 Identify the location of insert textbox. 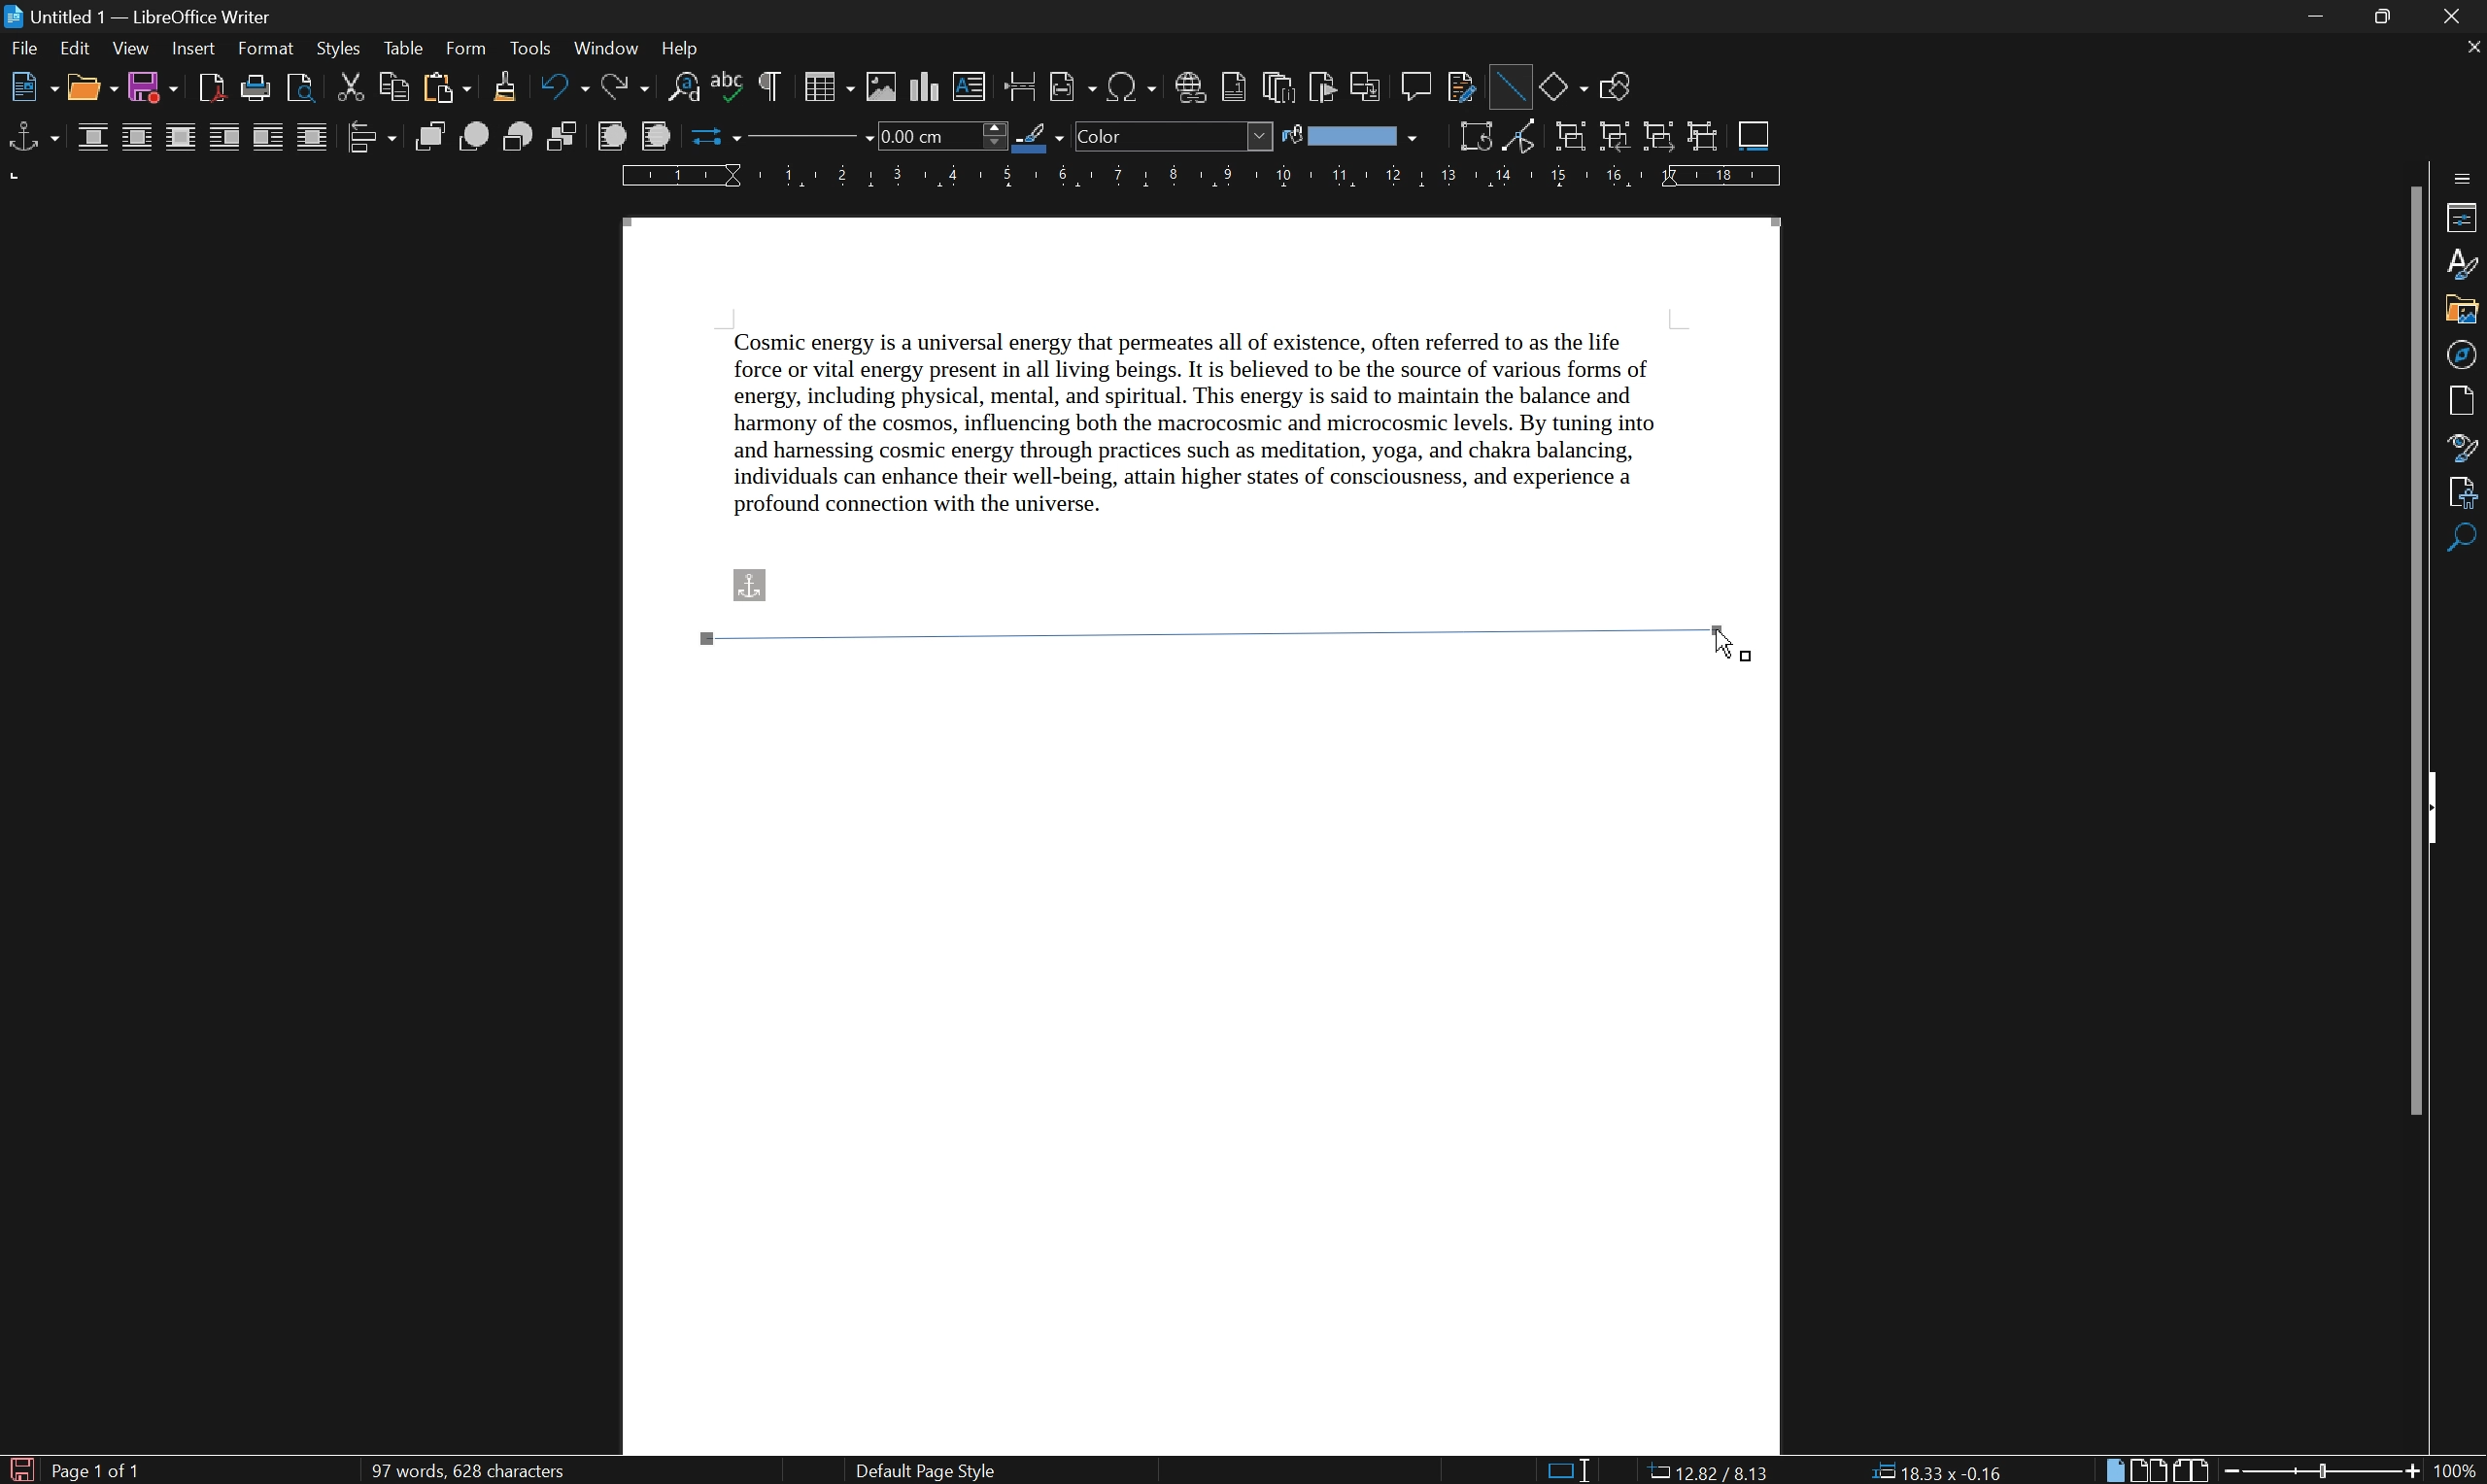
(970, 85).